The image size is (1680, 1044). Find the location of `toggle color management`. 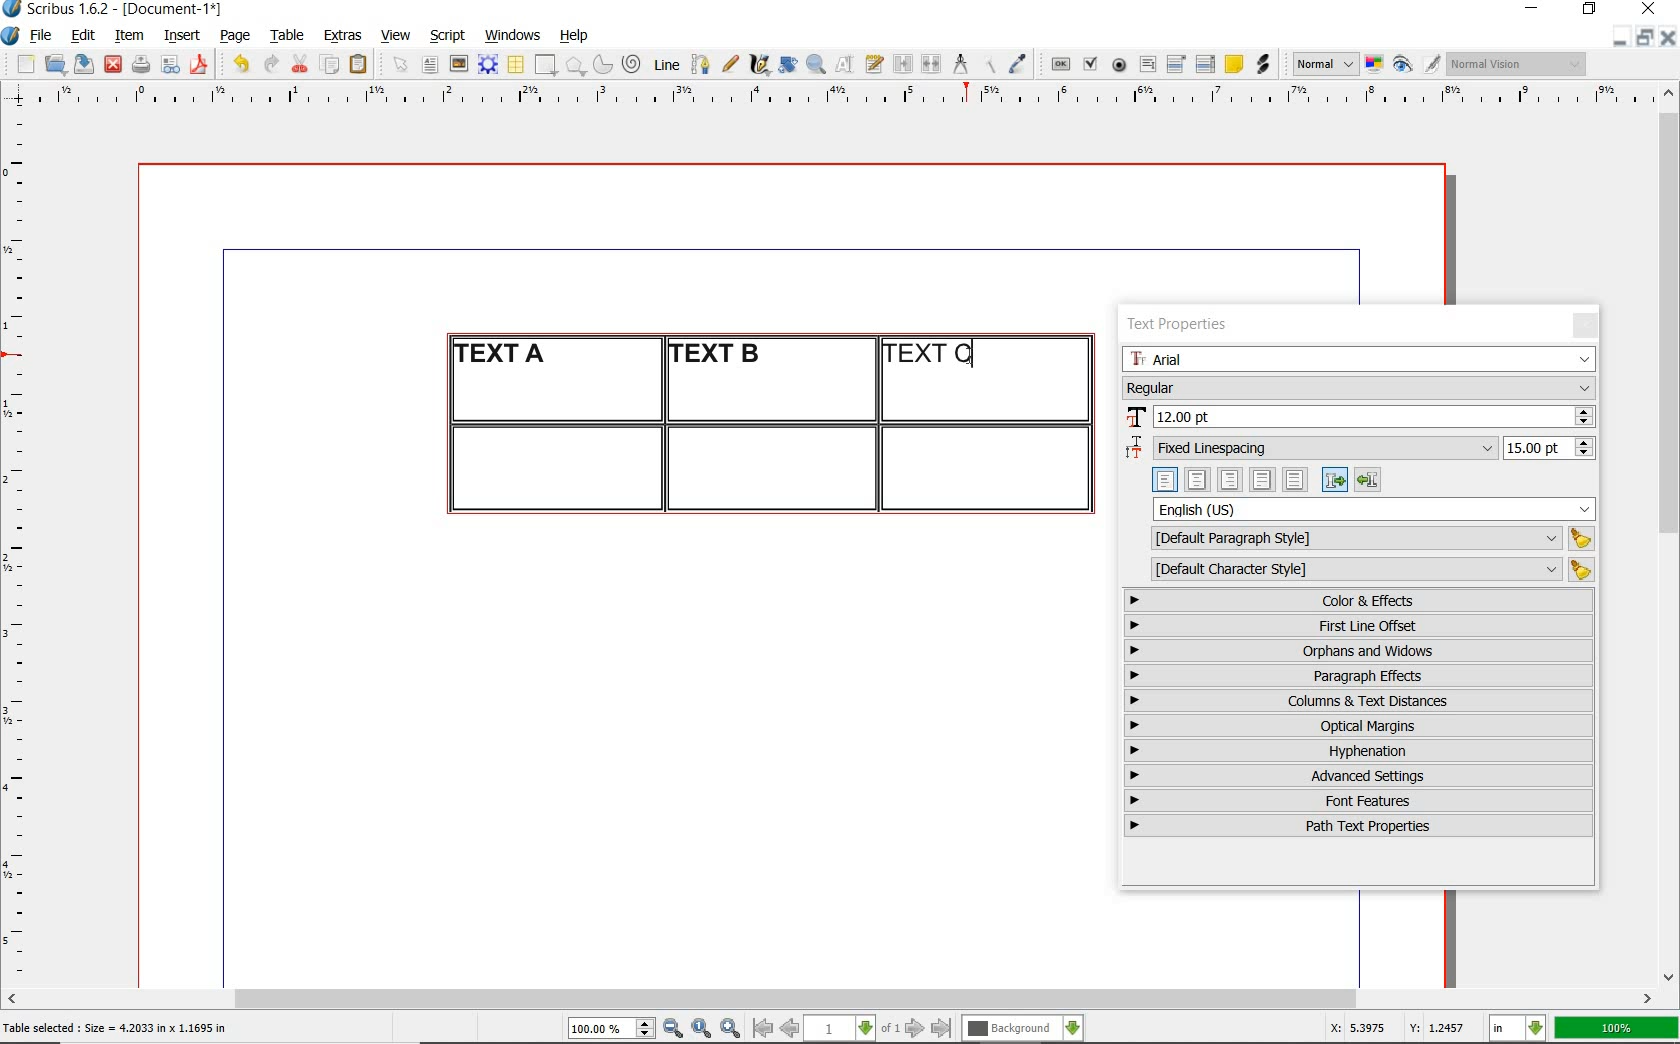

toggle color management is located at coordinates (1376, 66).